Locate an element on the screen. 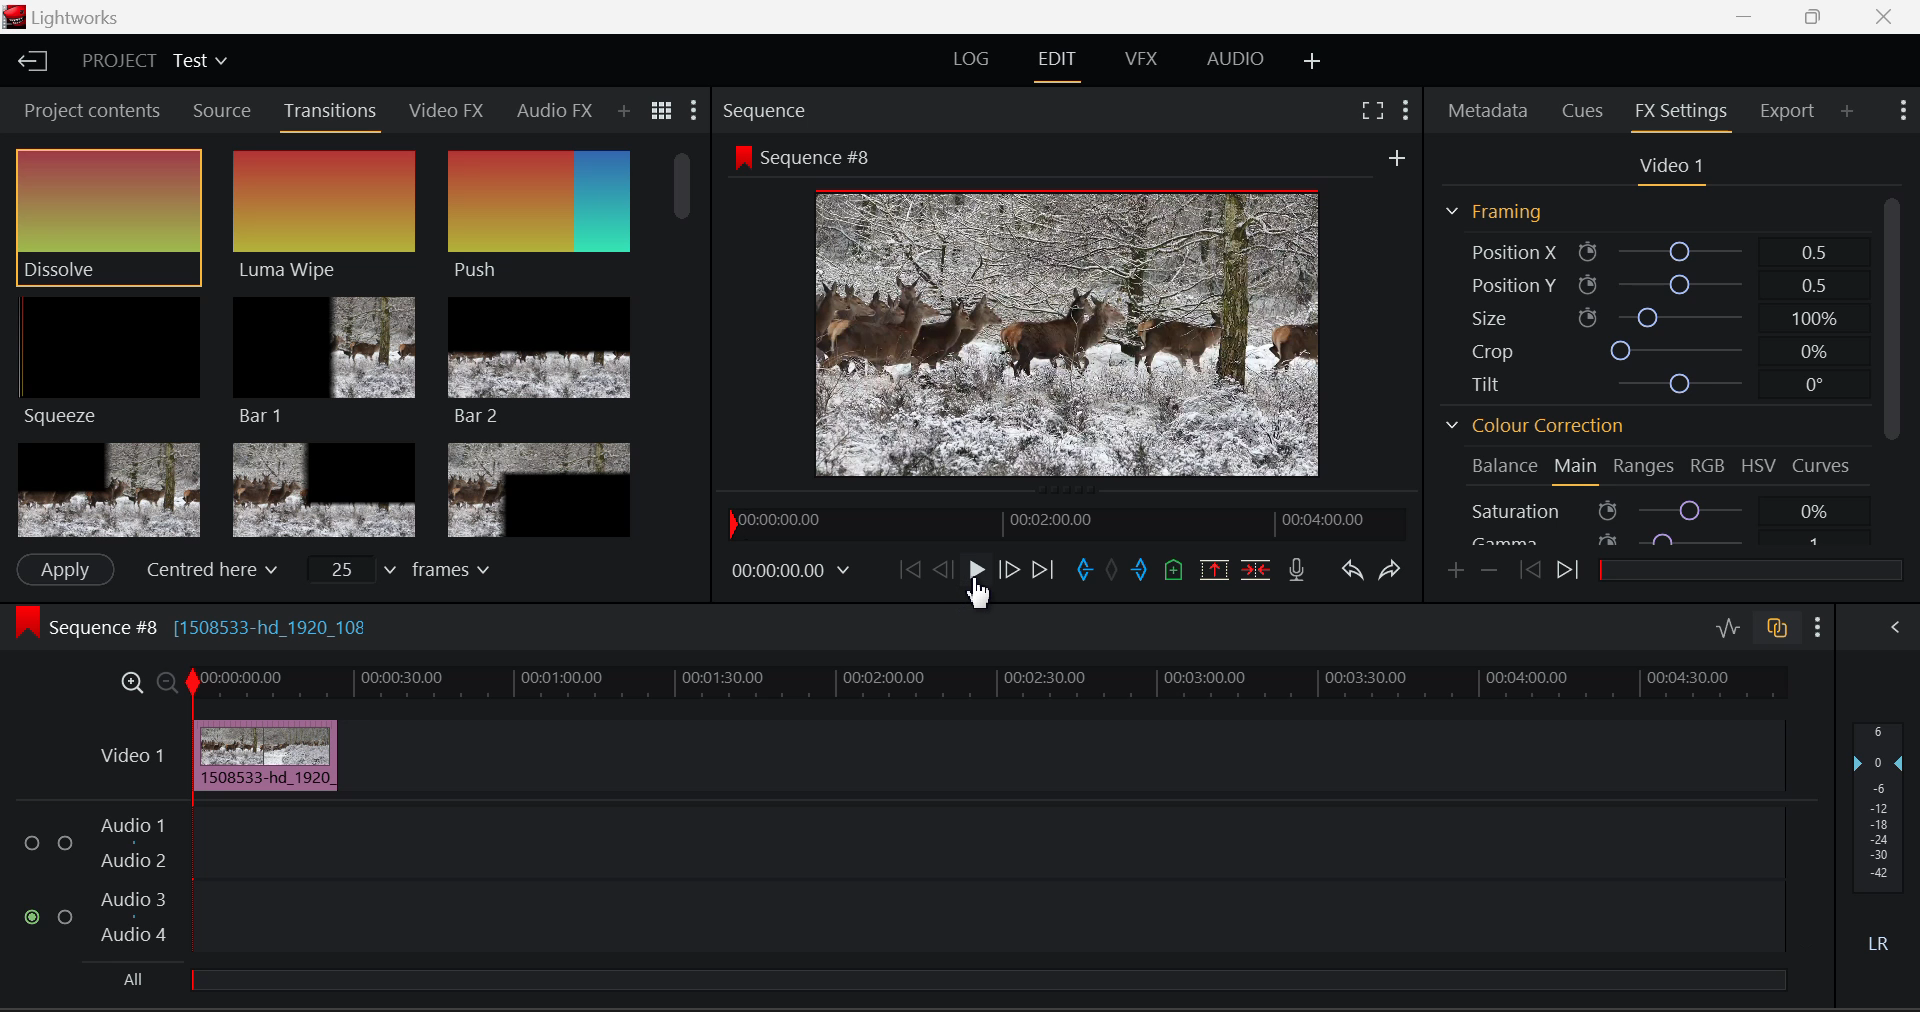 Image resolution: width=1920 pixels, height=1012 pixels. Remove all marks is located at coordinates (1111, 573).